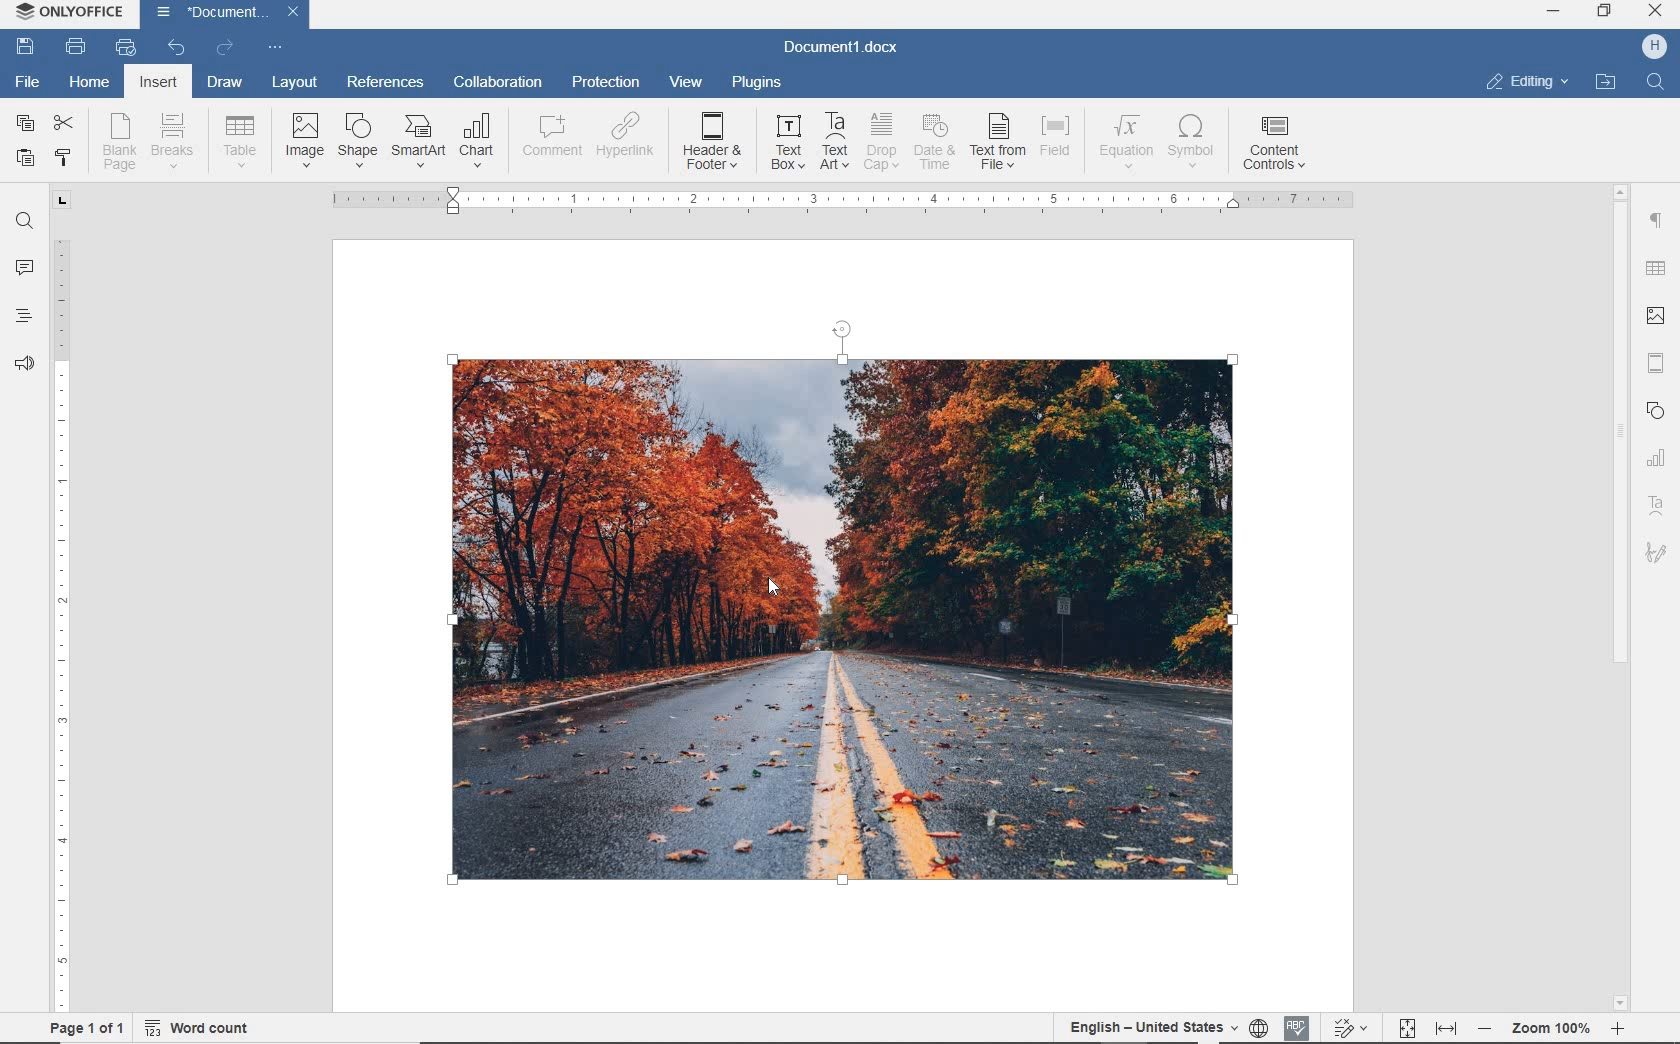  Describe the element at coordinates (24, 269) in the screenshot. I see `comments` at that location.